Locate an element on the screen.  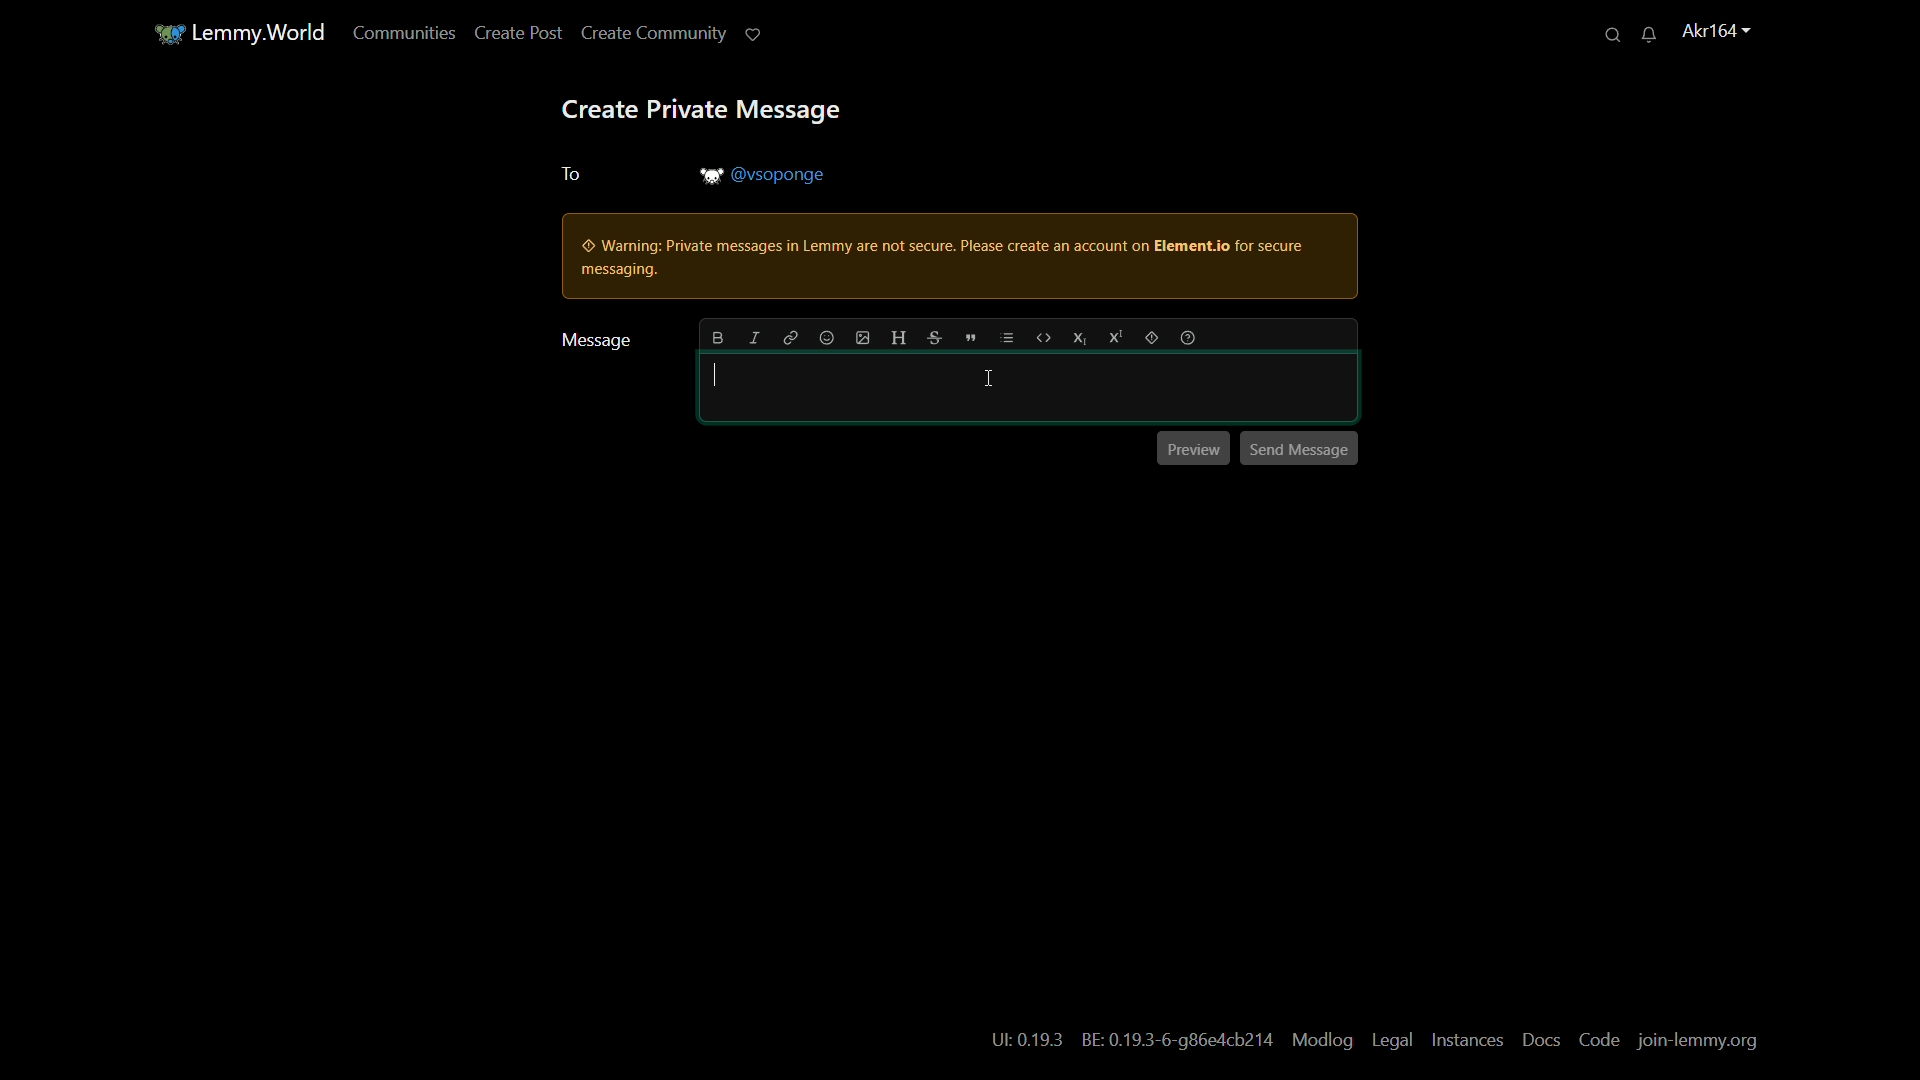
spoiler is located at coordinates (1155, 338).